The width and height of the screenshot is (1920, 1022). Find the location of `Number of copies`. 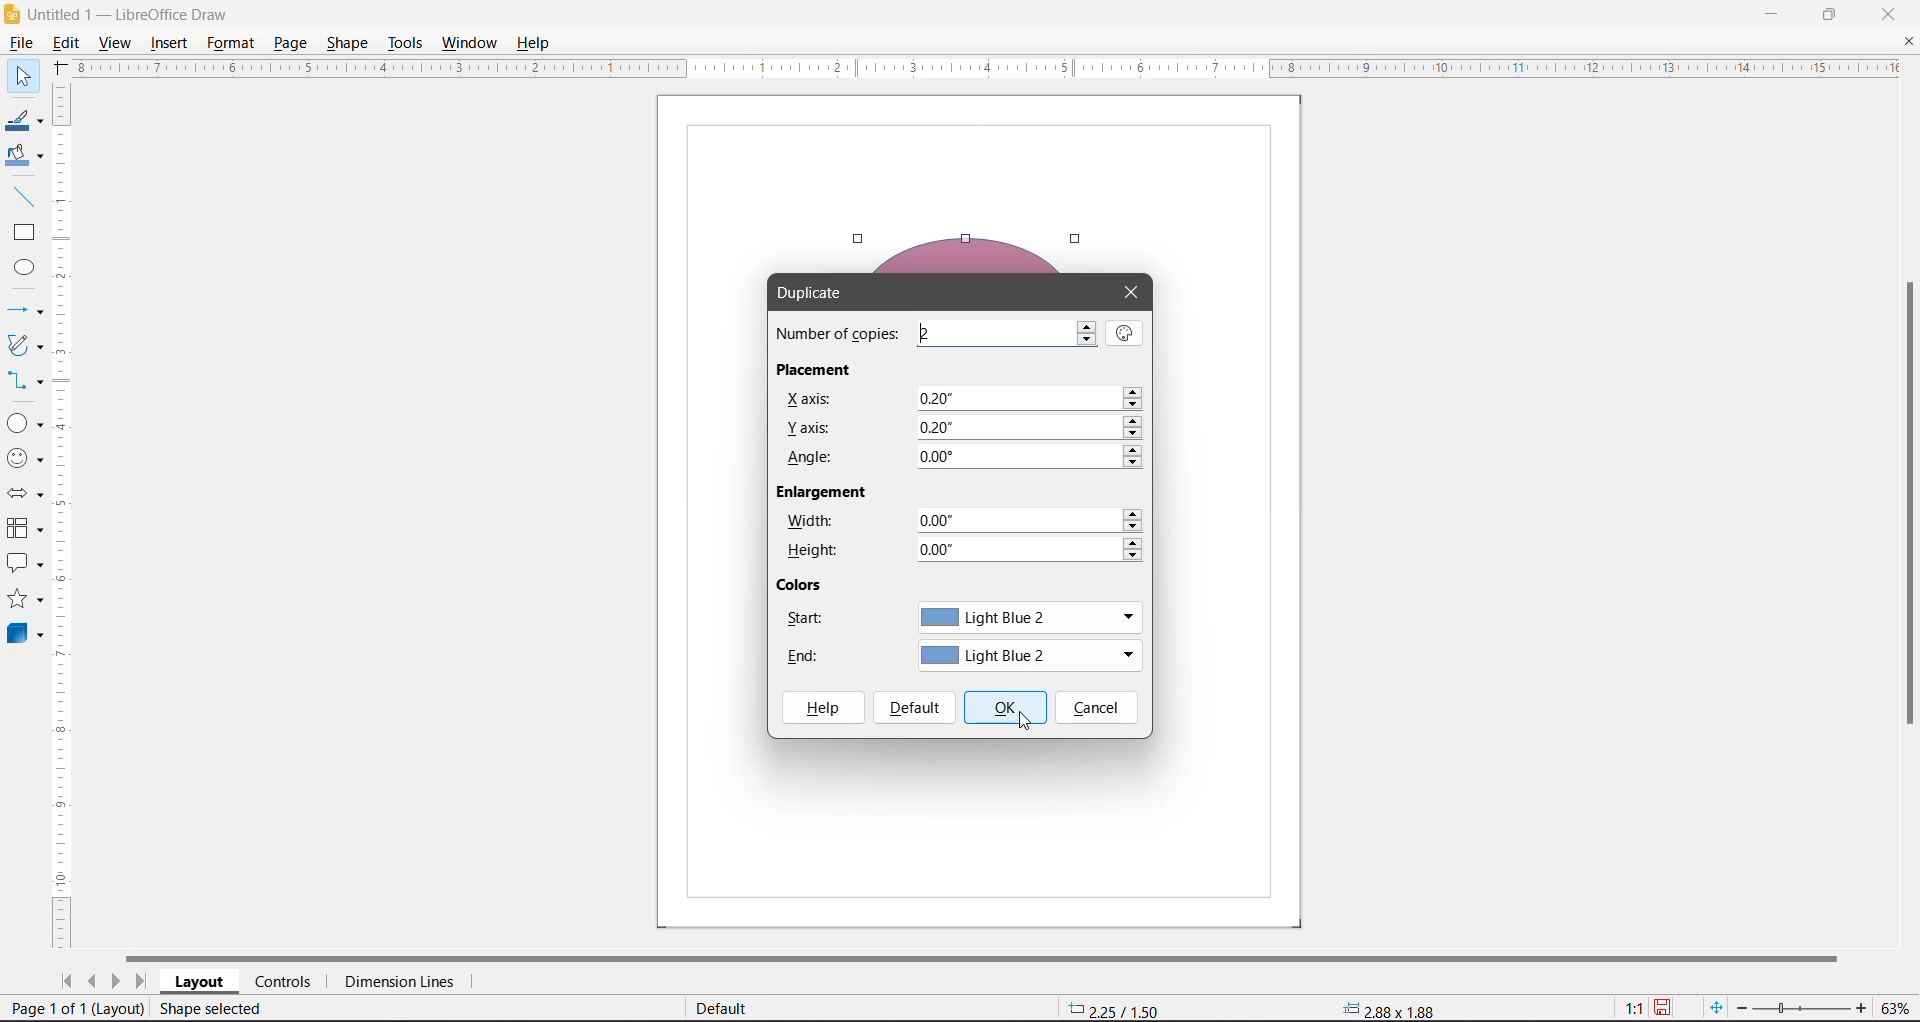

Number of copies is located at coordinates (838, 334).